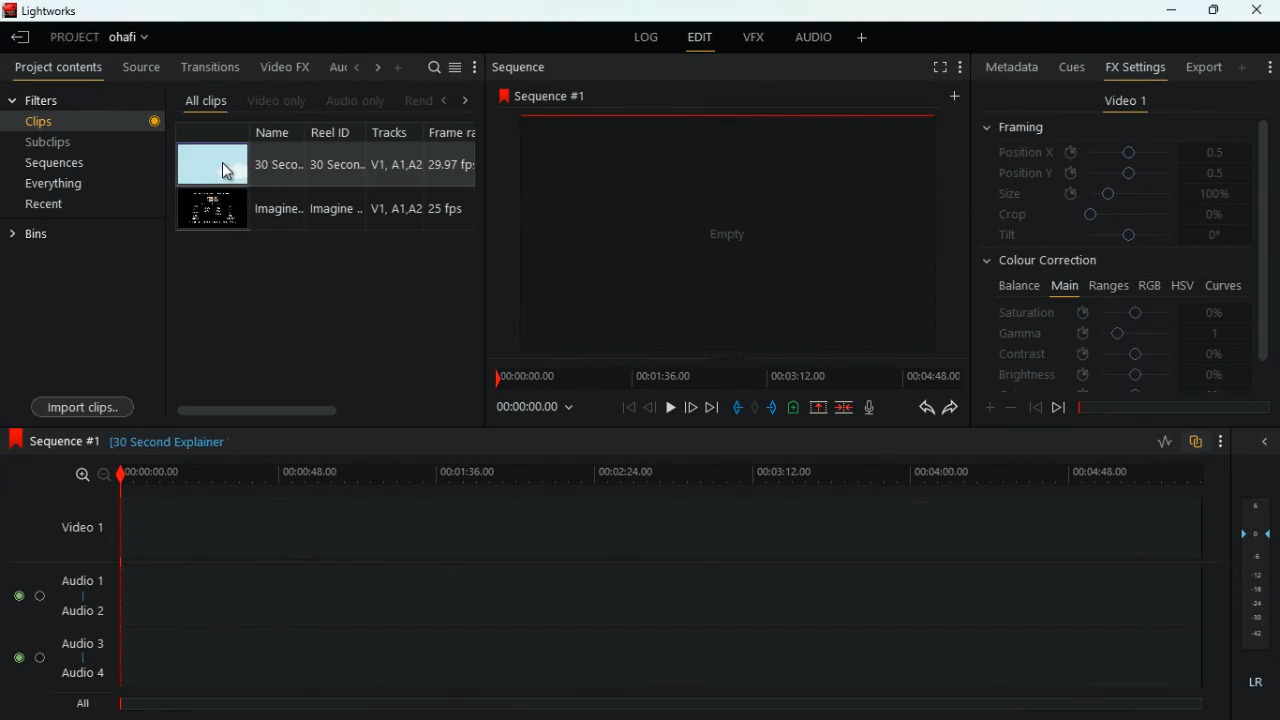  Describe the element at coordinates (1111, 194) in the screenshot. I see `size` at that location.